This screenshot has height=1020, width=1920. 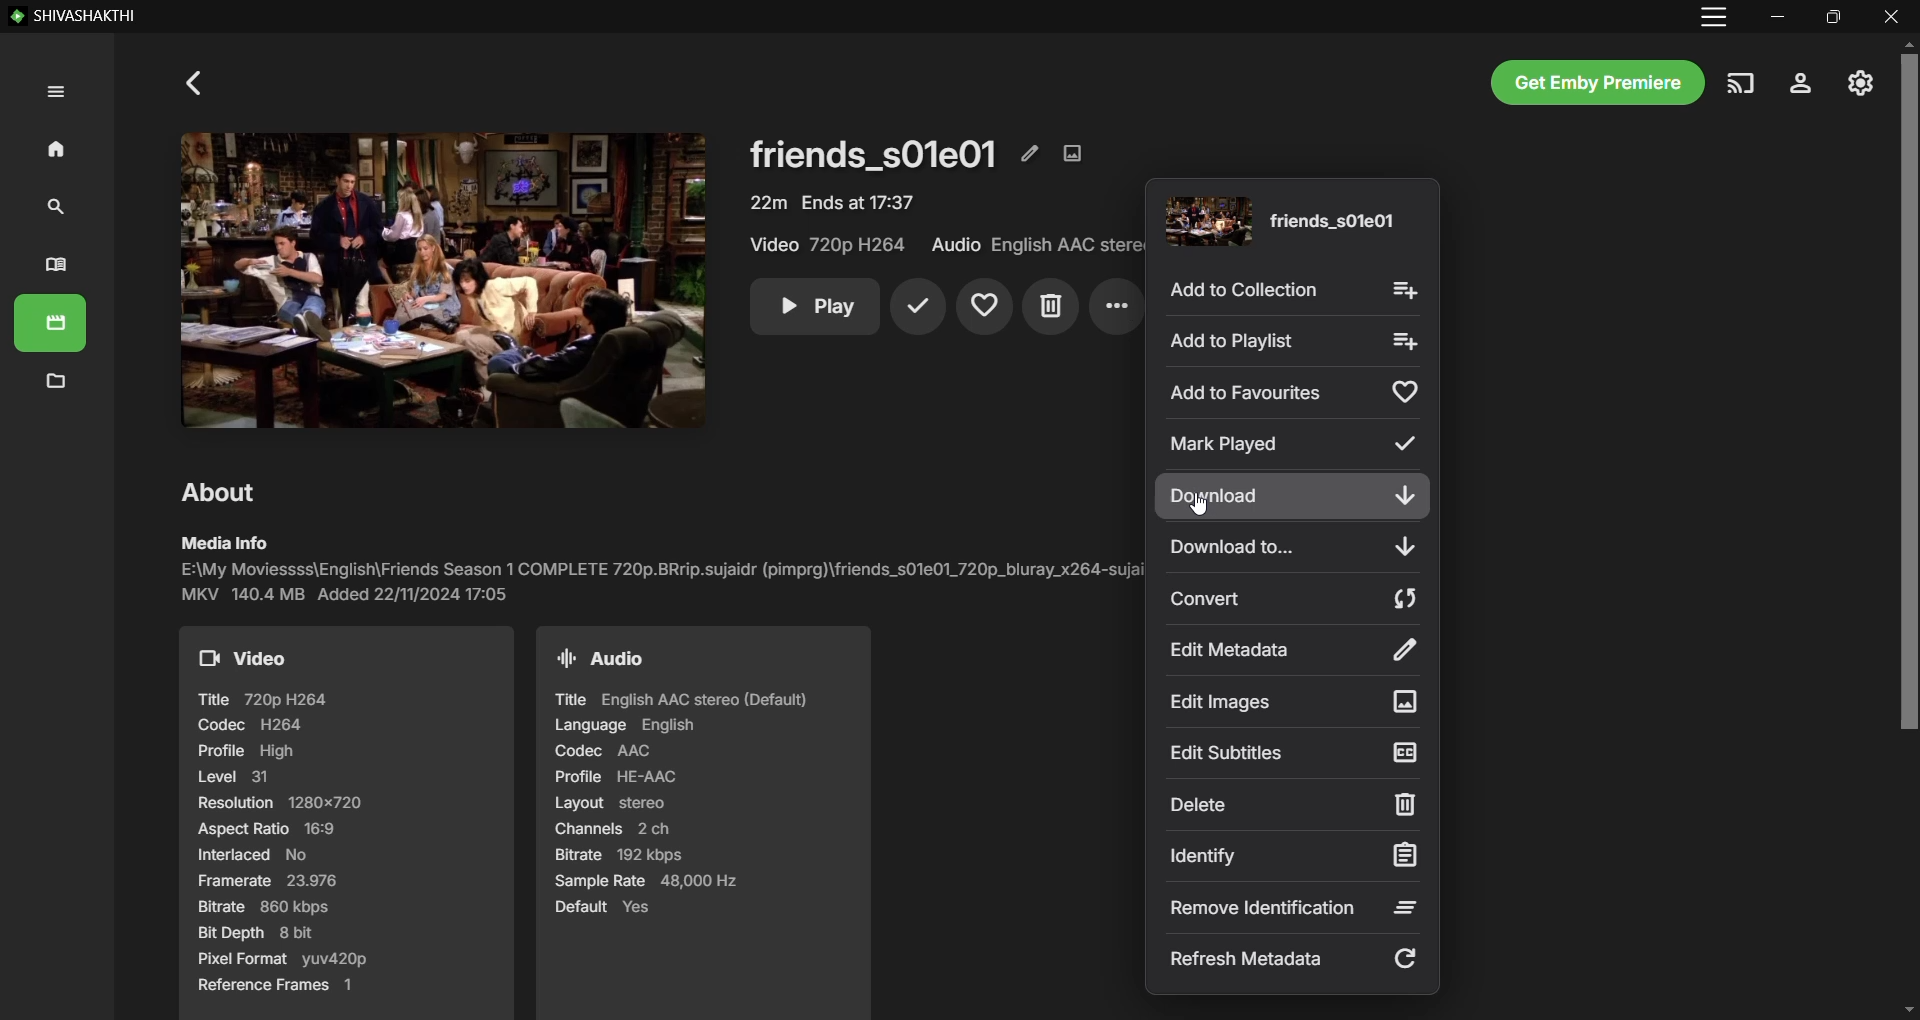 I want to click on Add to Favorites, so click(x=986, y=307).